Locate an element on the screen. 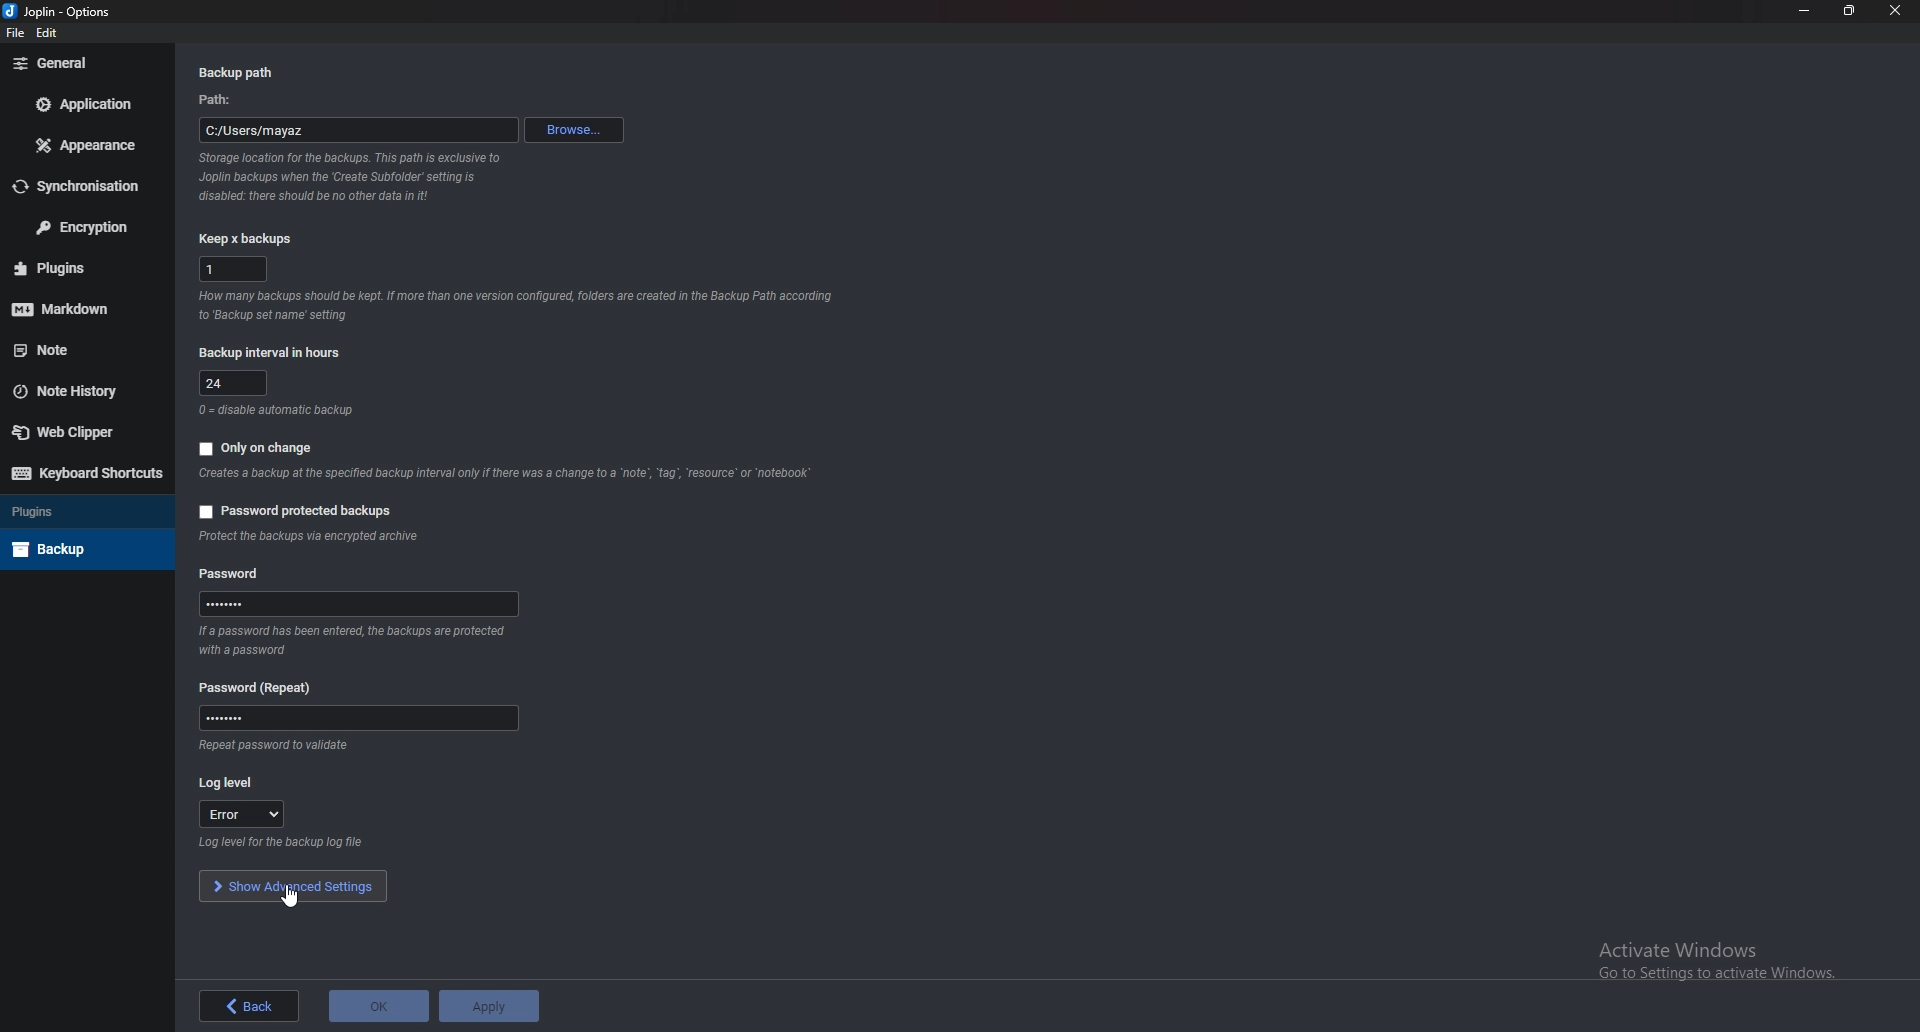 This screenshot has width=1920, height=1032. Password is located at coordinates (361, 717).